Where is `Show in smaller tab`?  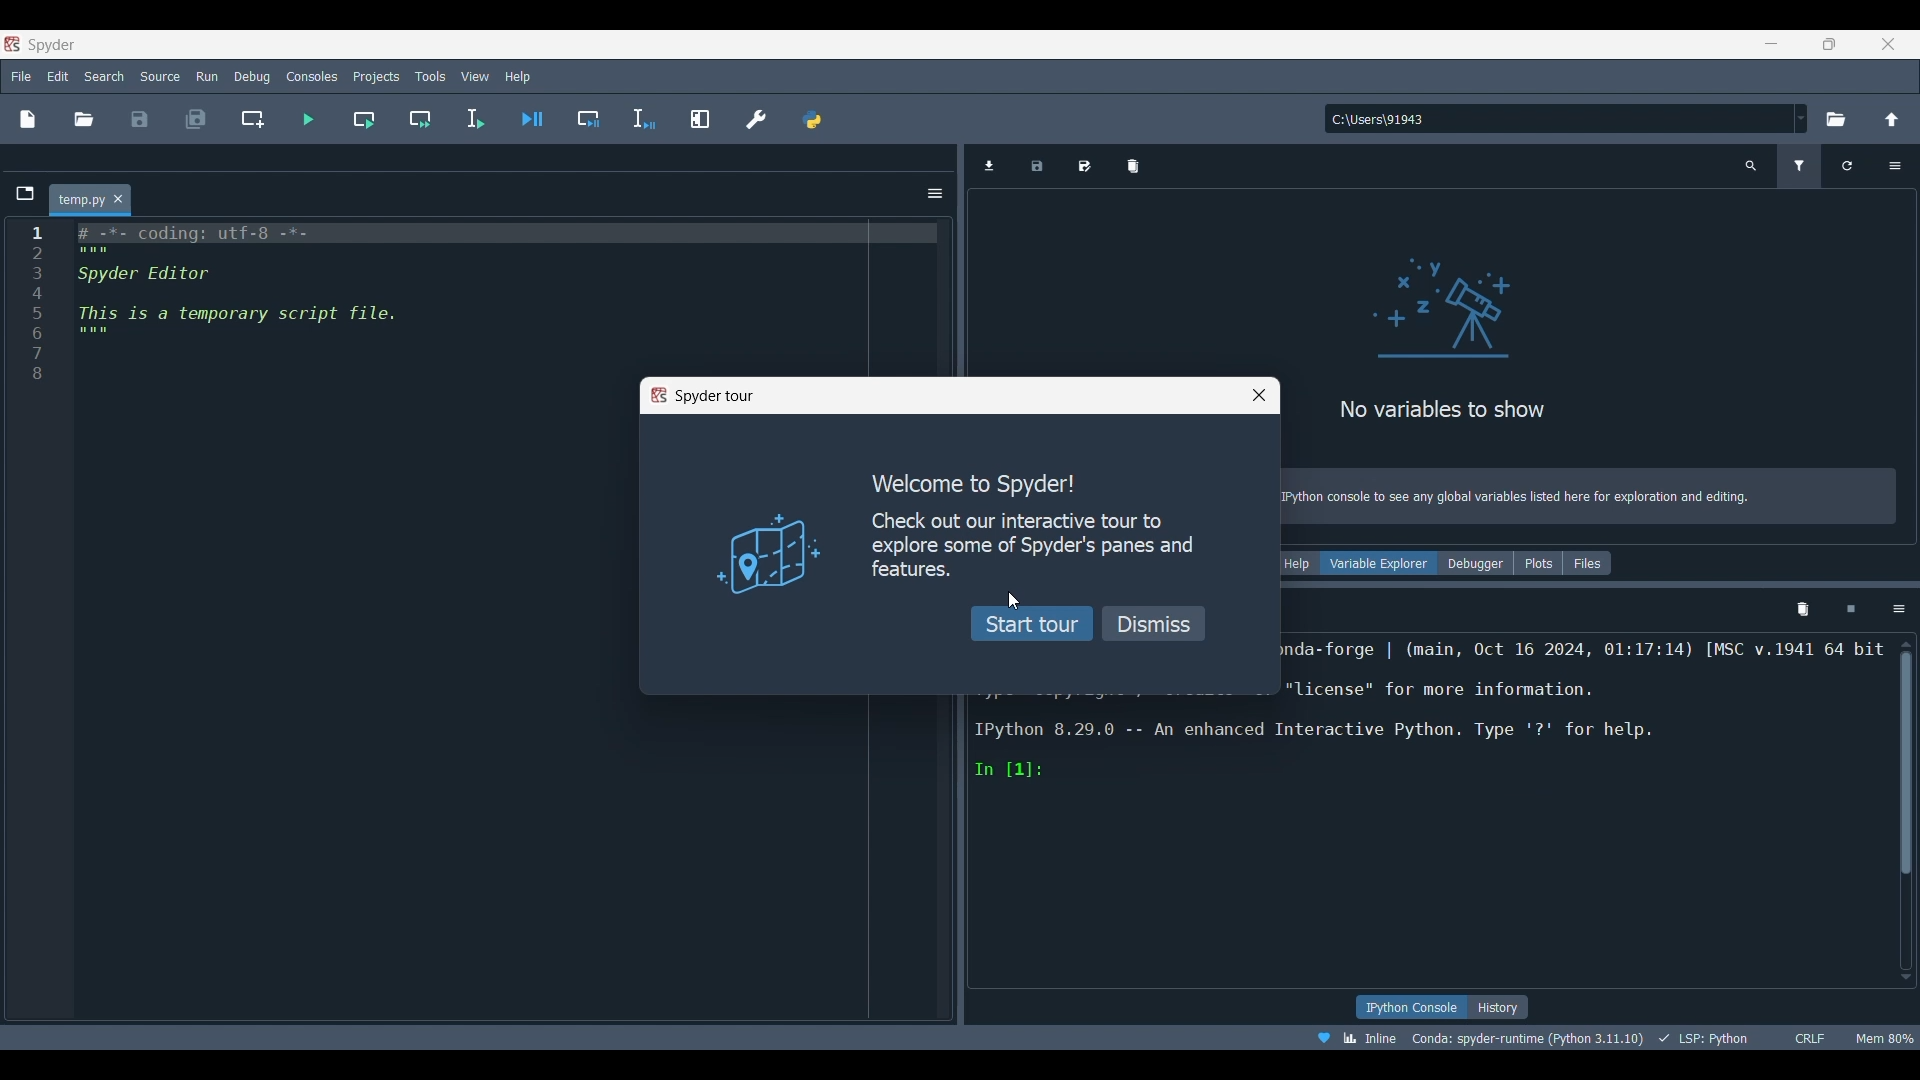 Show in smaller tab is located at coordinates (1829, 44).